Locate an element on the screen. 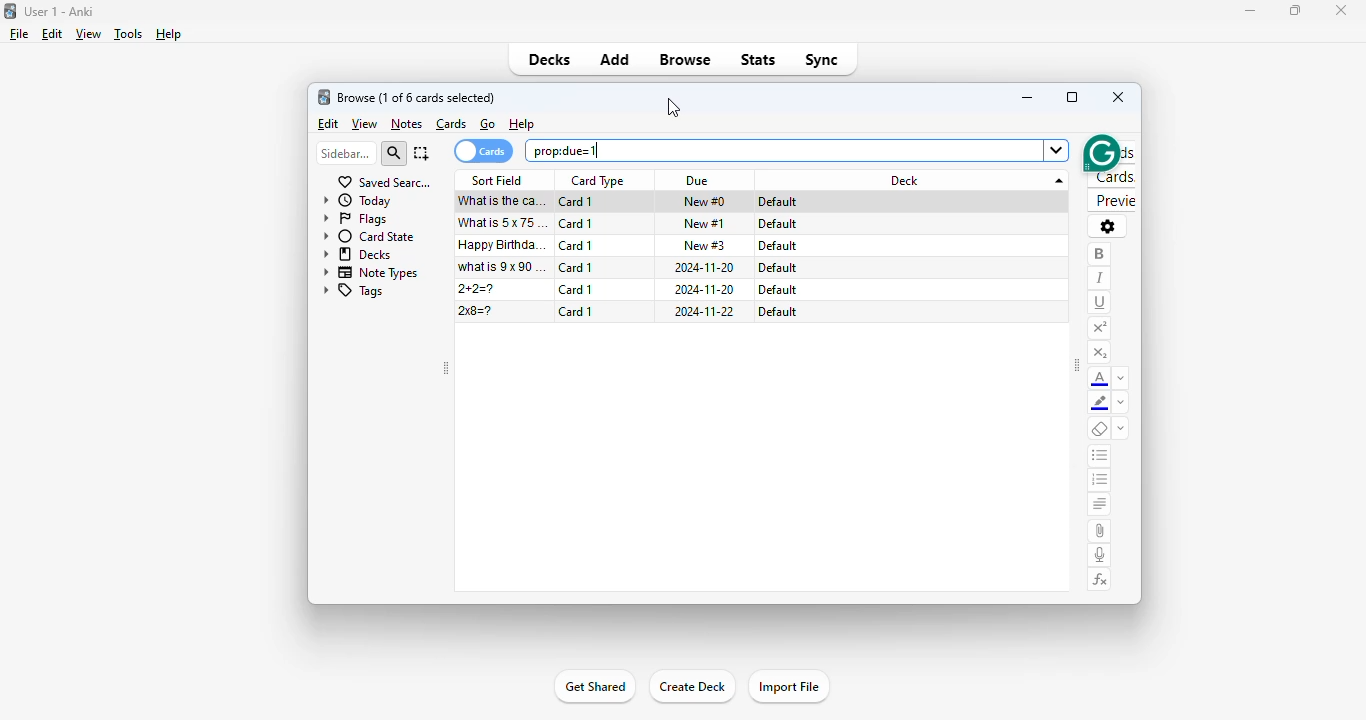 This screenshot has width=1366, height=720. card 1 is located at coordinates (577, 223).